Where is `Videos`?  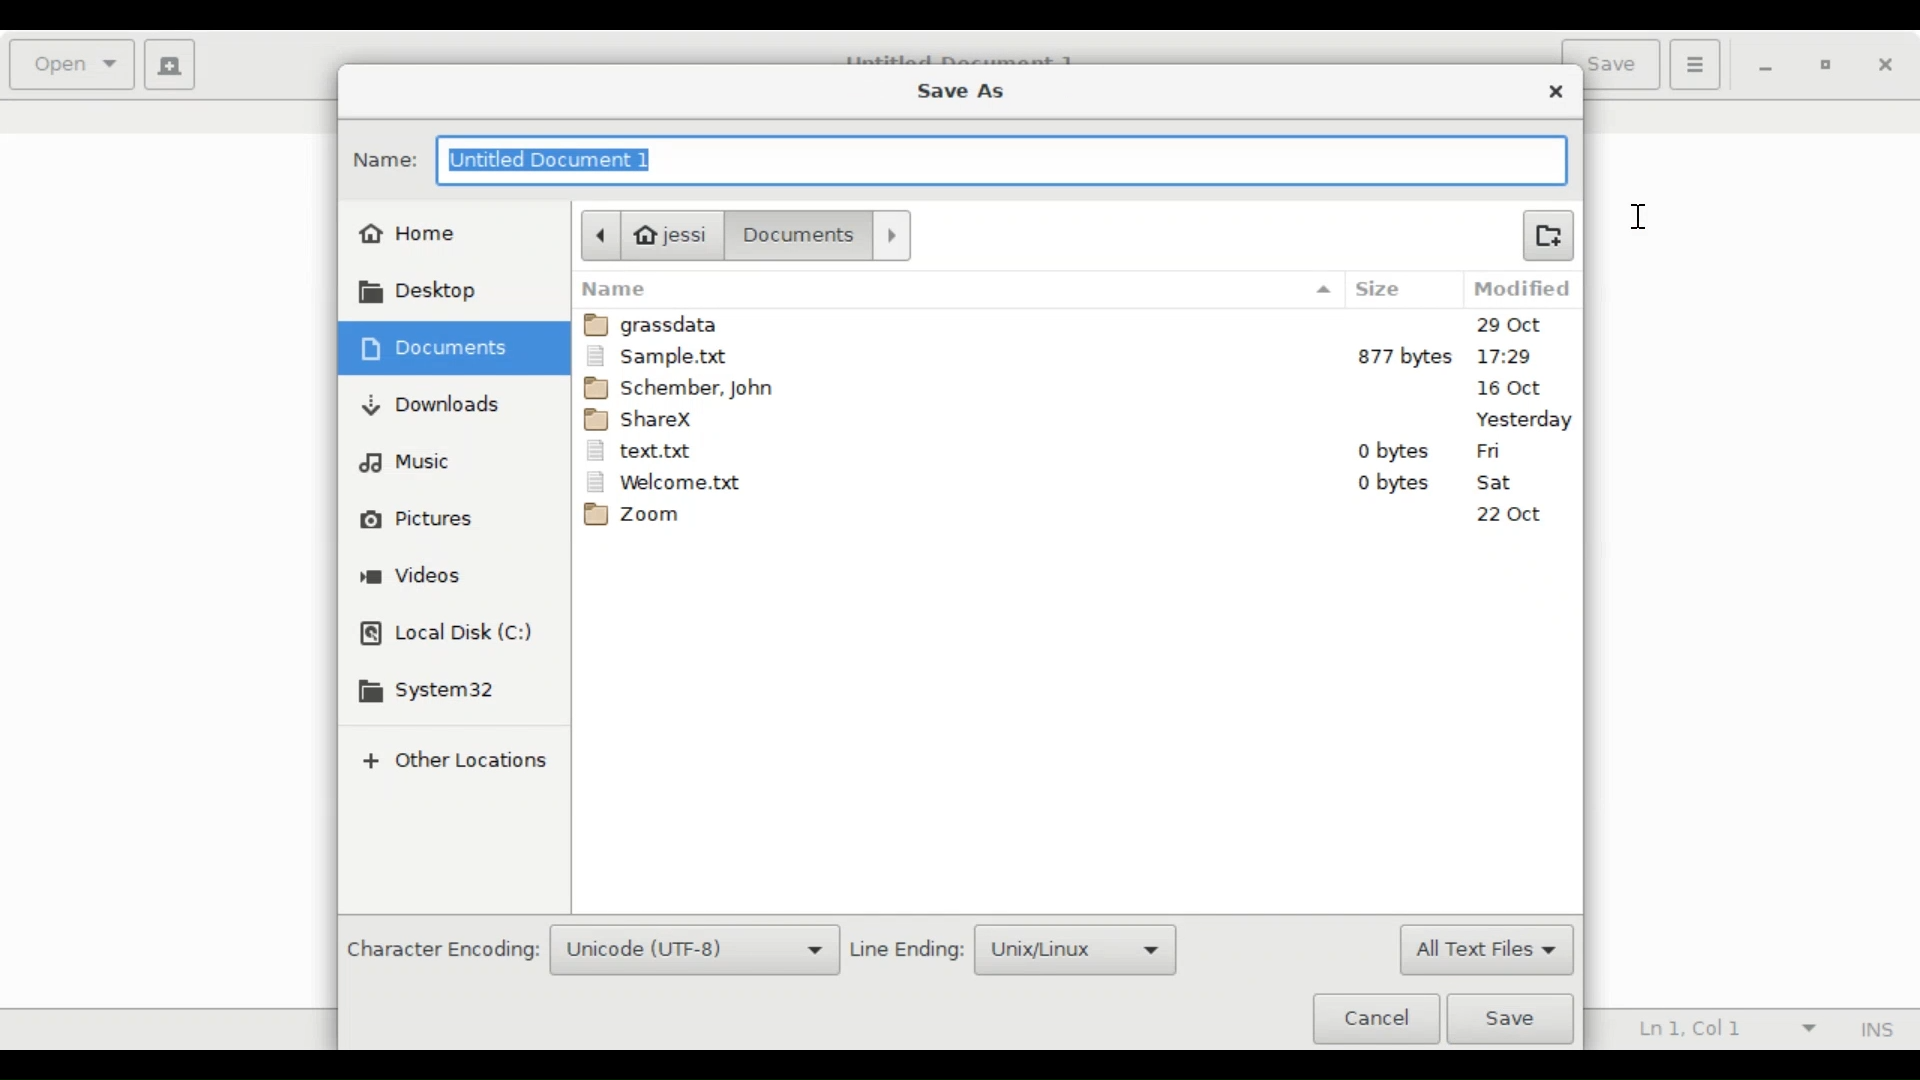
Videos is located at coordinates (413, 578).